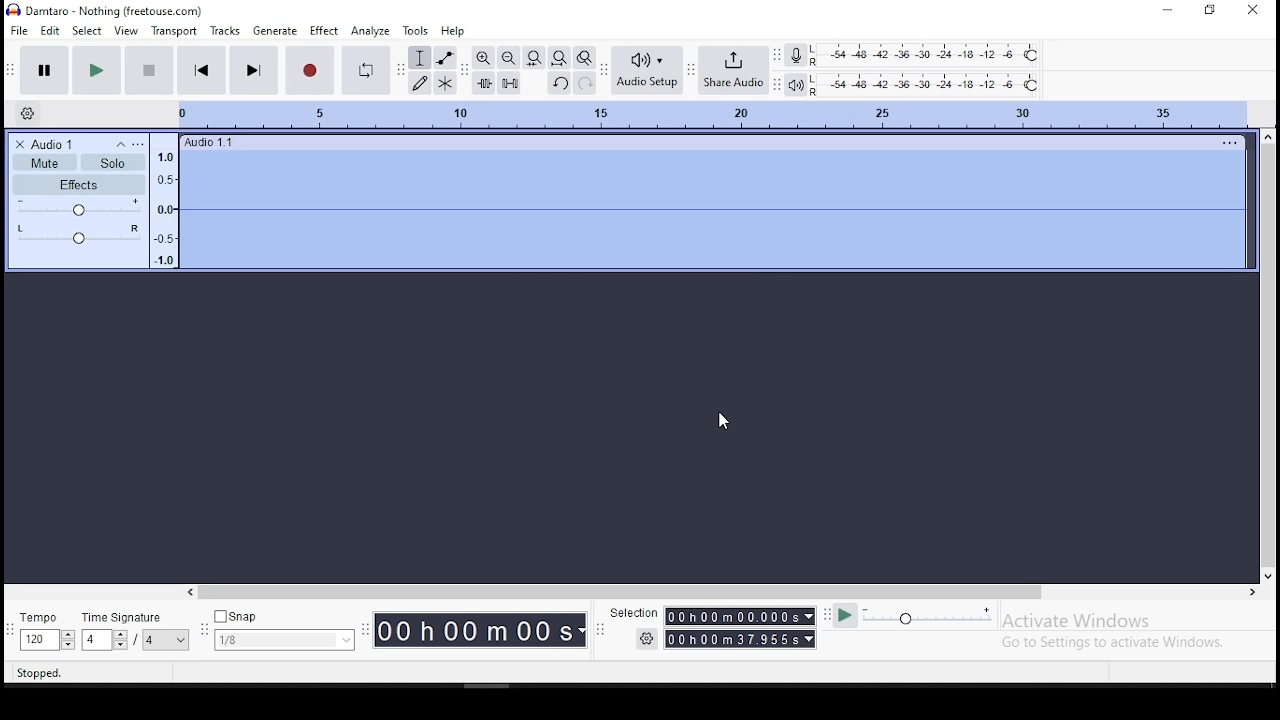  What do you see at coordinates (127, 31) in the screenshot?
I see `view` at bounding box center [127, 31].